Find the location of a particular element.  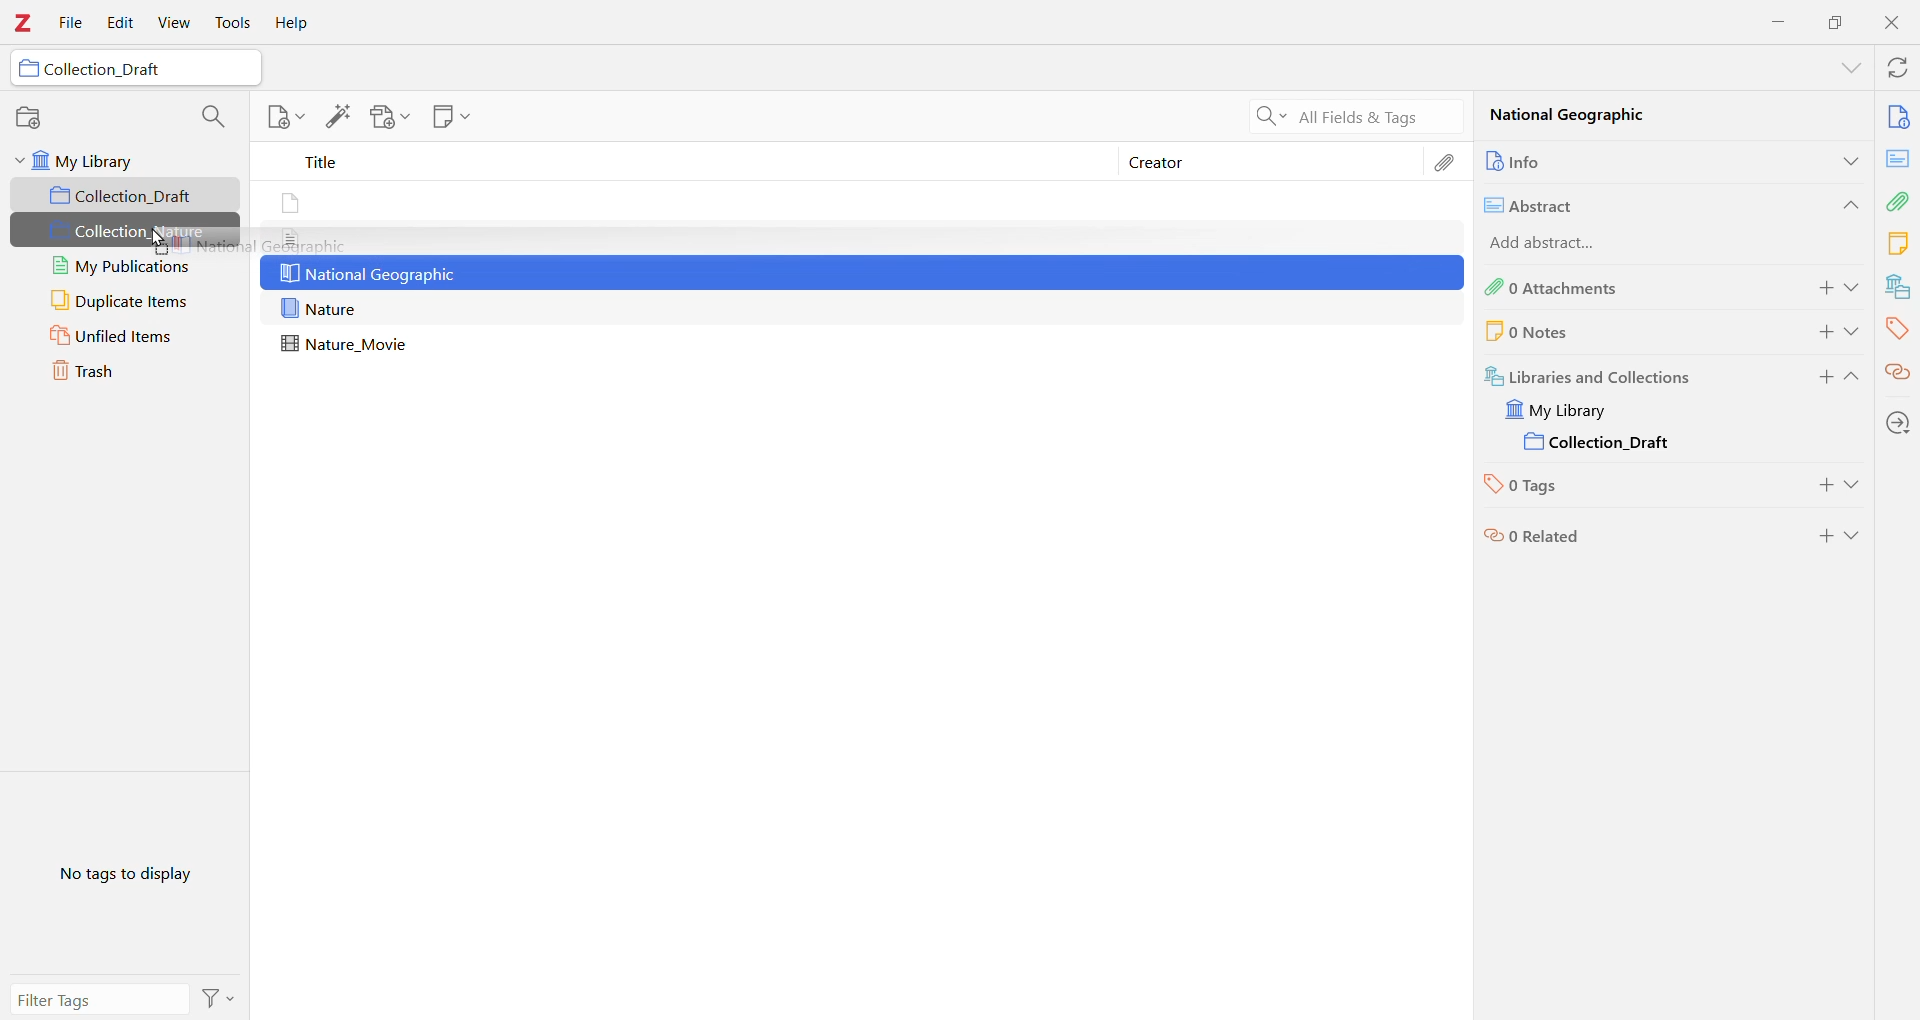

Close is located at coordinates (1892, 23).